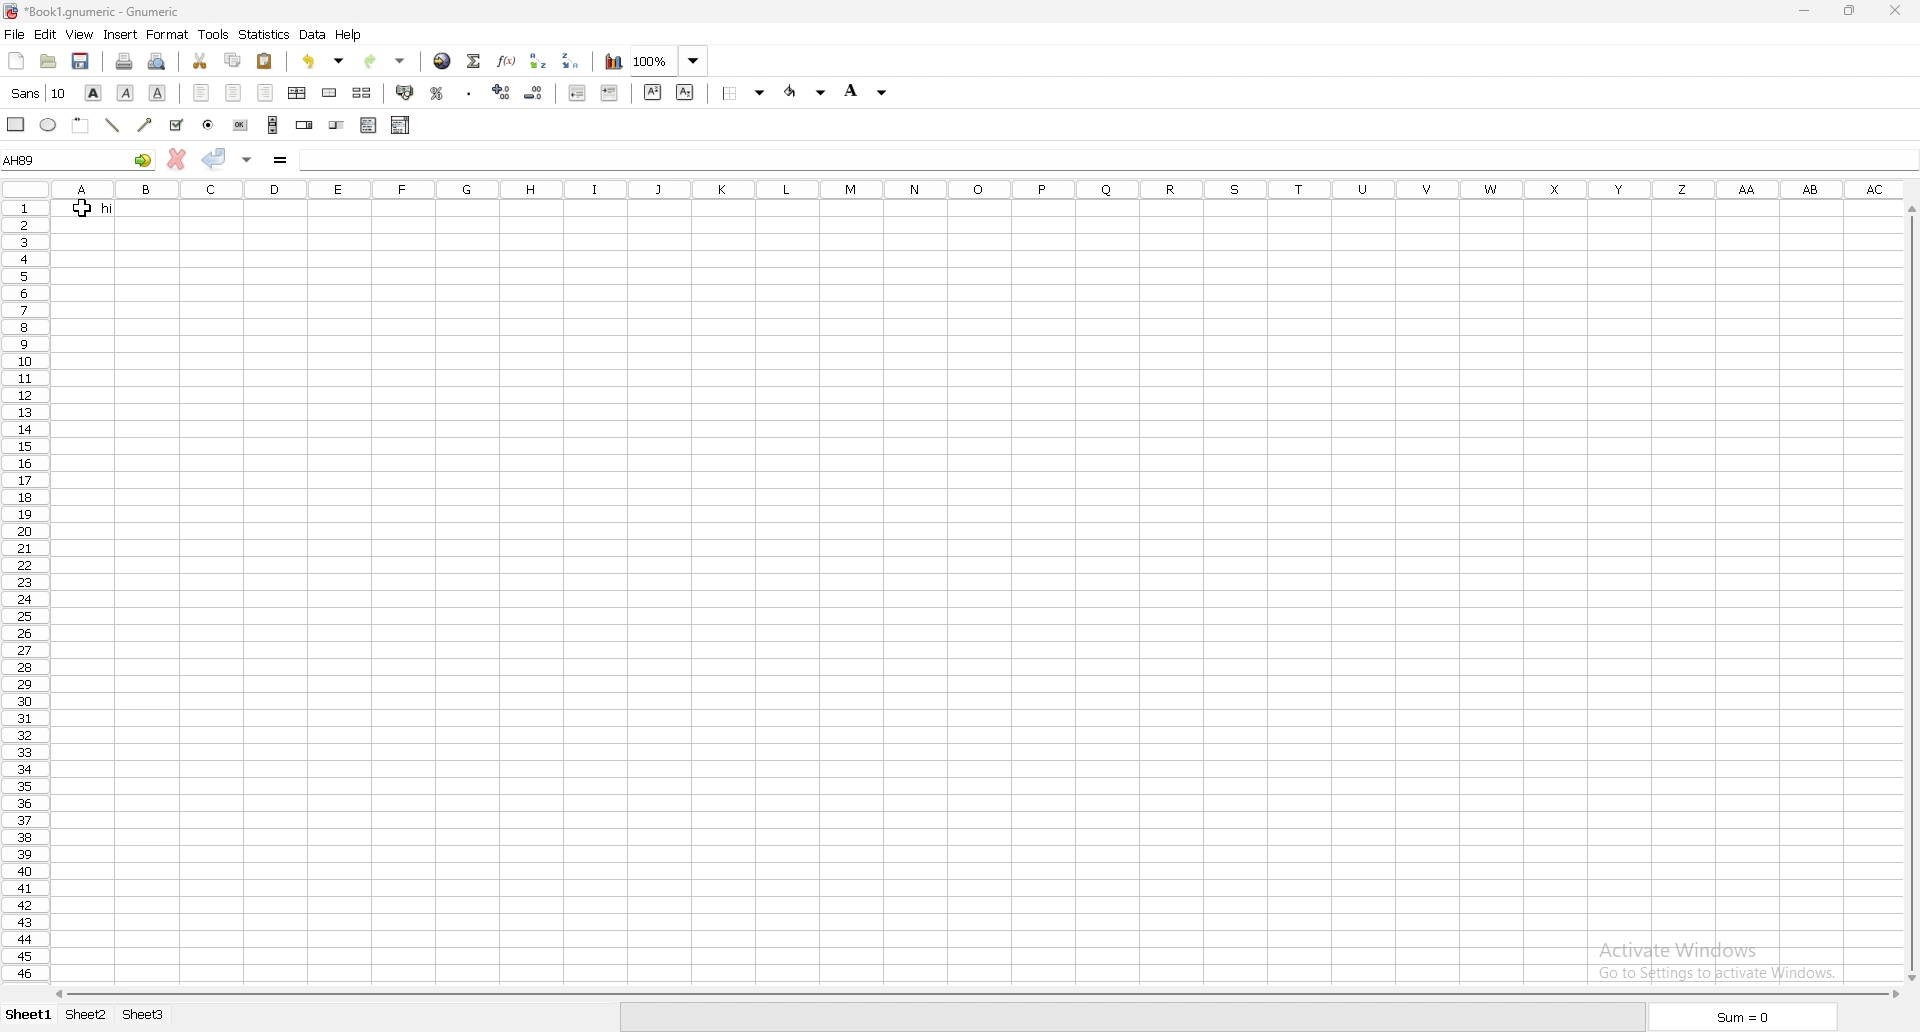  What do you see at coordinates (1905, 593) in the screenshot?
I see `scroll bar` at bounding box center [1905, 593].